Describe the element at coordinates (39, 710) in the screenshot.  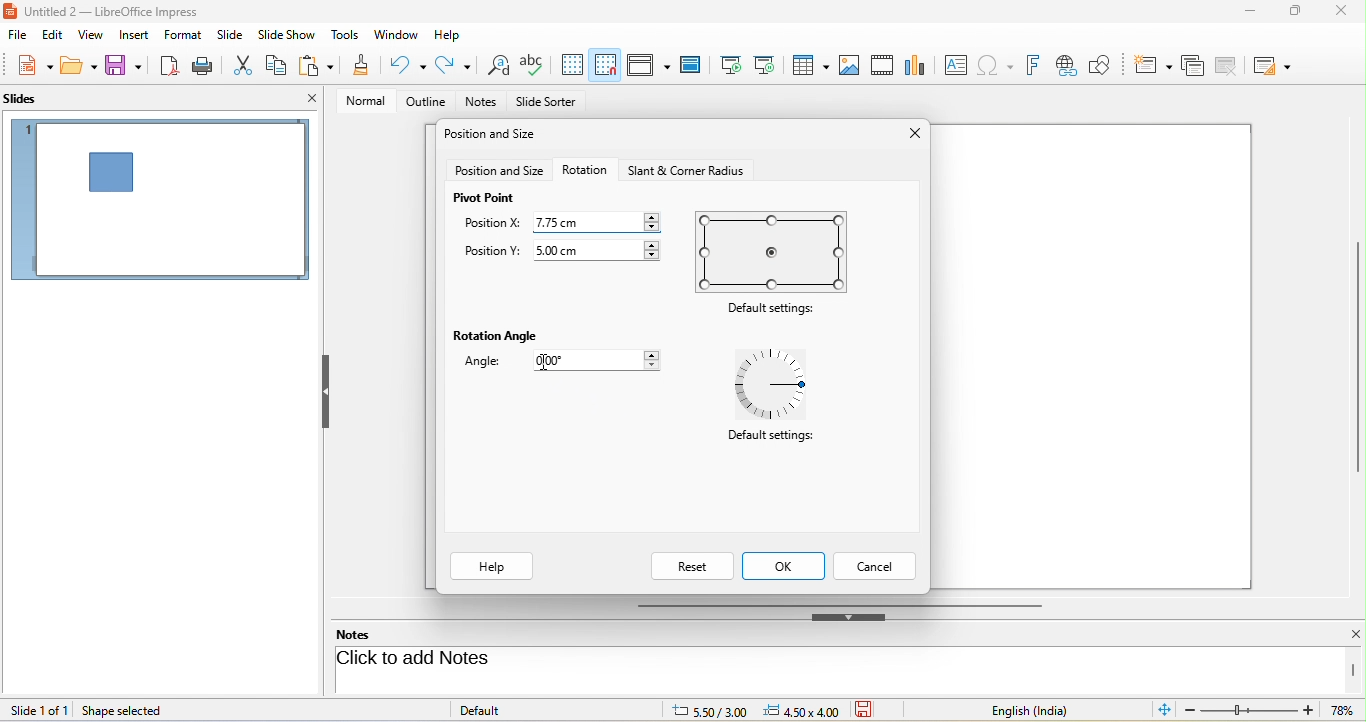
I see `slide 1 of 1` at that location.